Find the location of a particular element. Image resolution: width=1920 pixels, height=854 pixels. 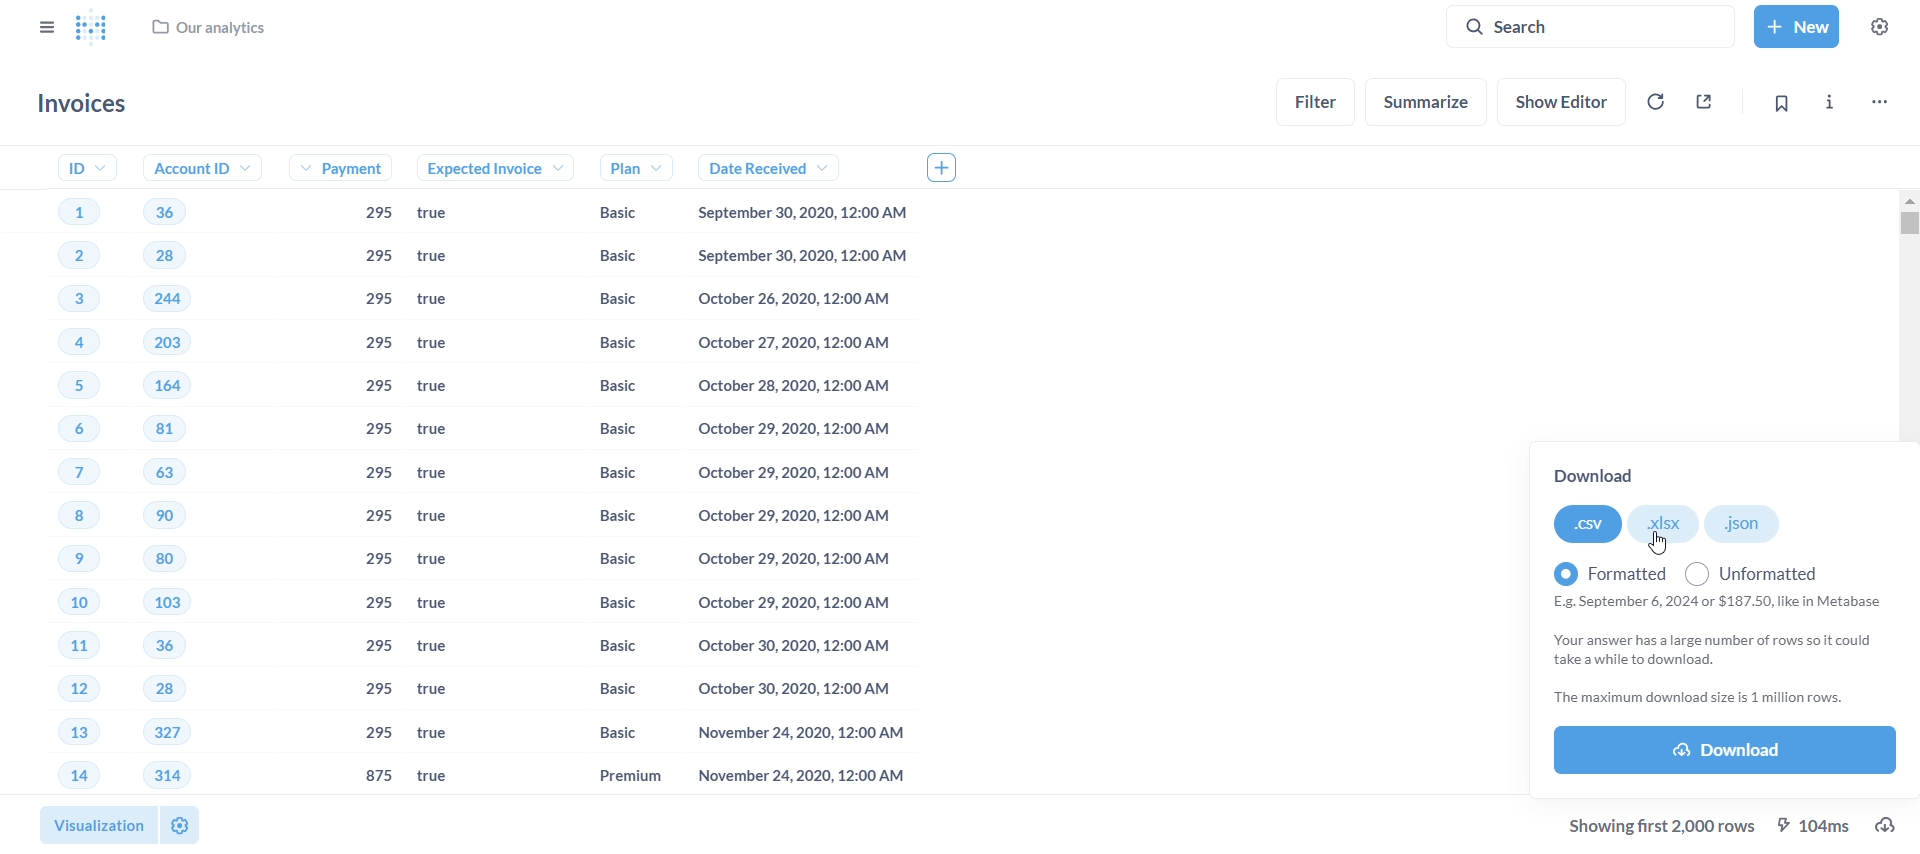

settings is located at coordinates (179, 824).